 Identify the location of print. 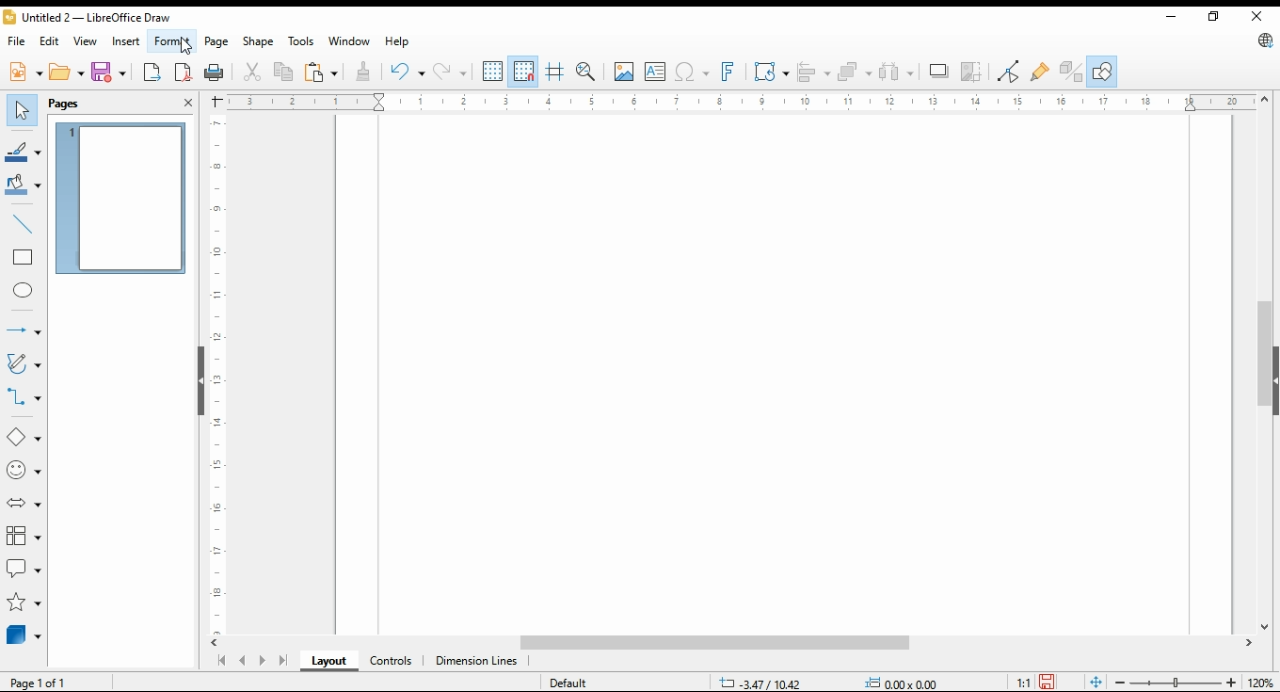
(215, 72).